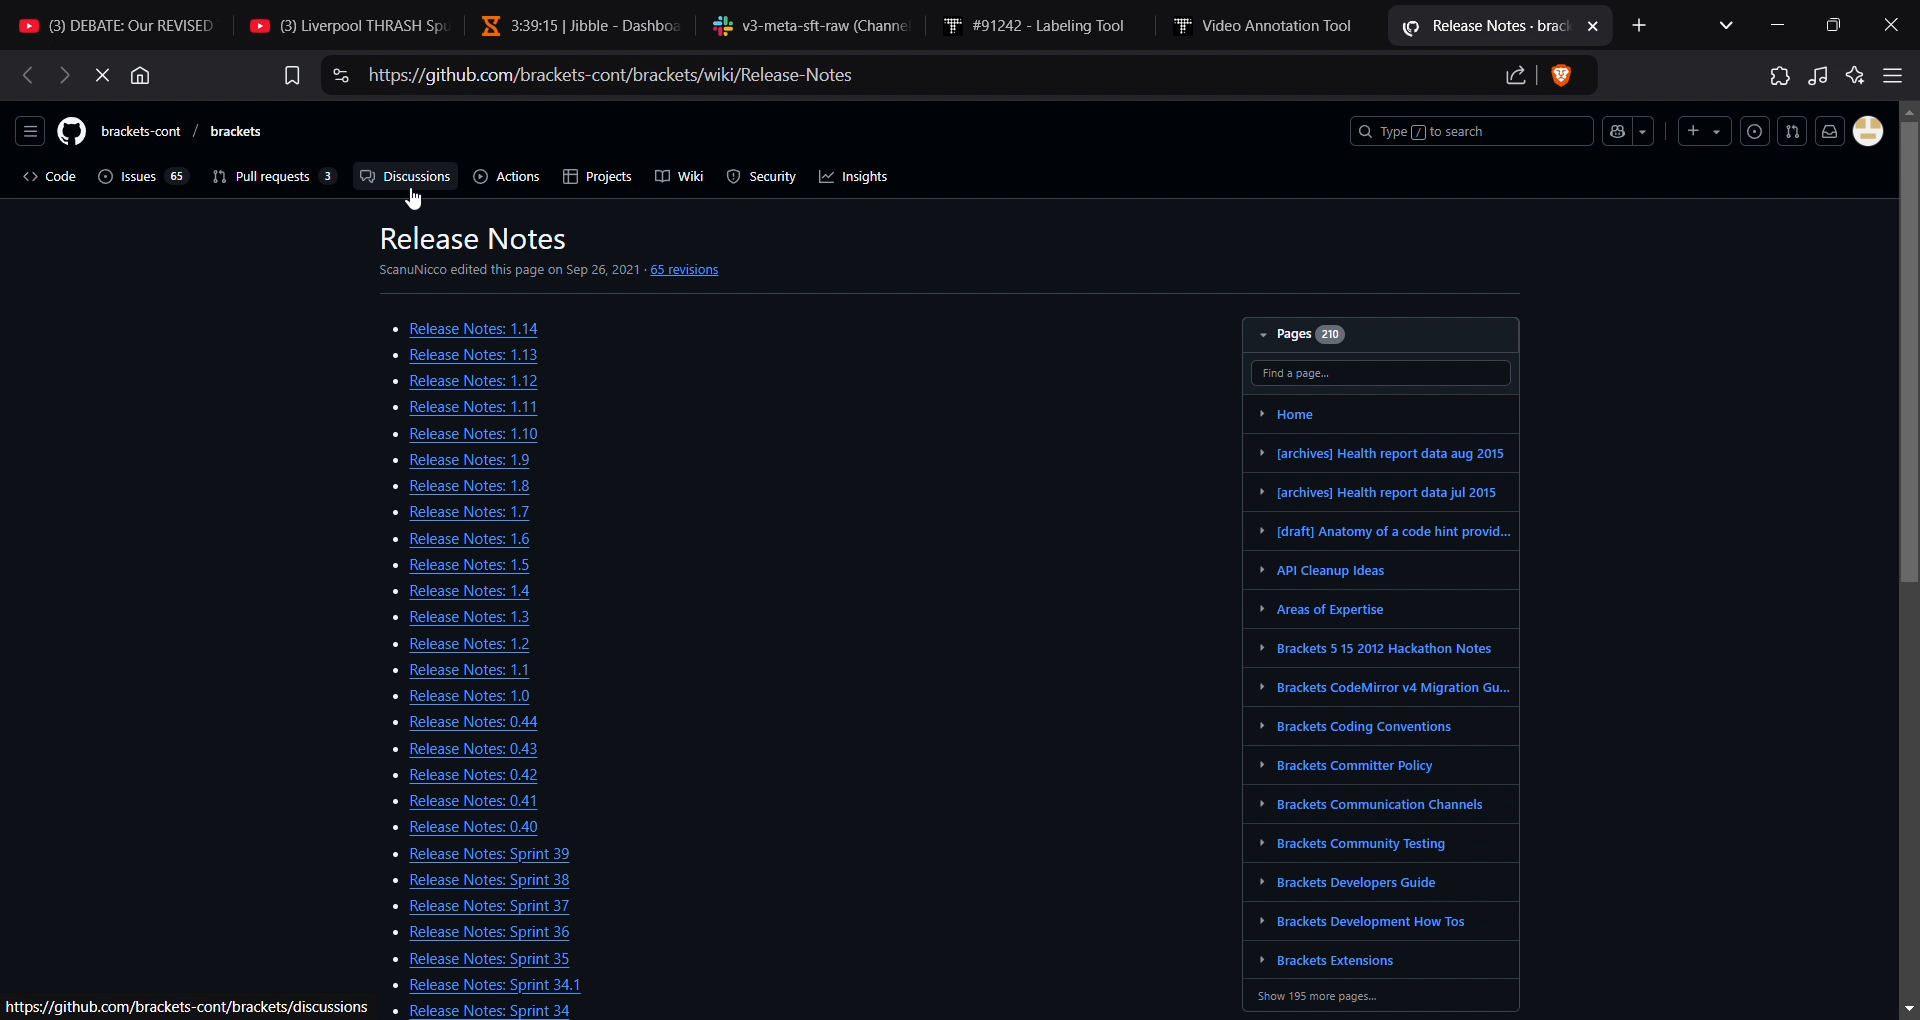 The height and width of the screenshot is (1020, 1920). I want to click on go to home, so click(144, 74).